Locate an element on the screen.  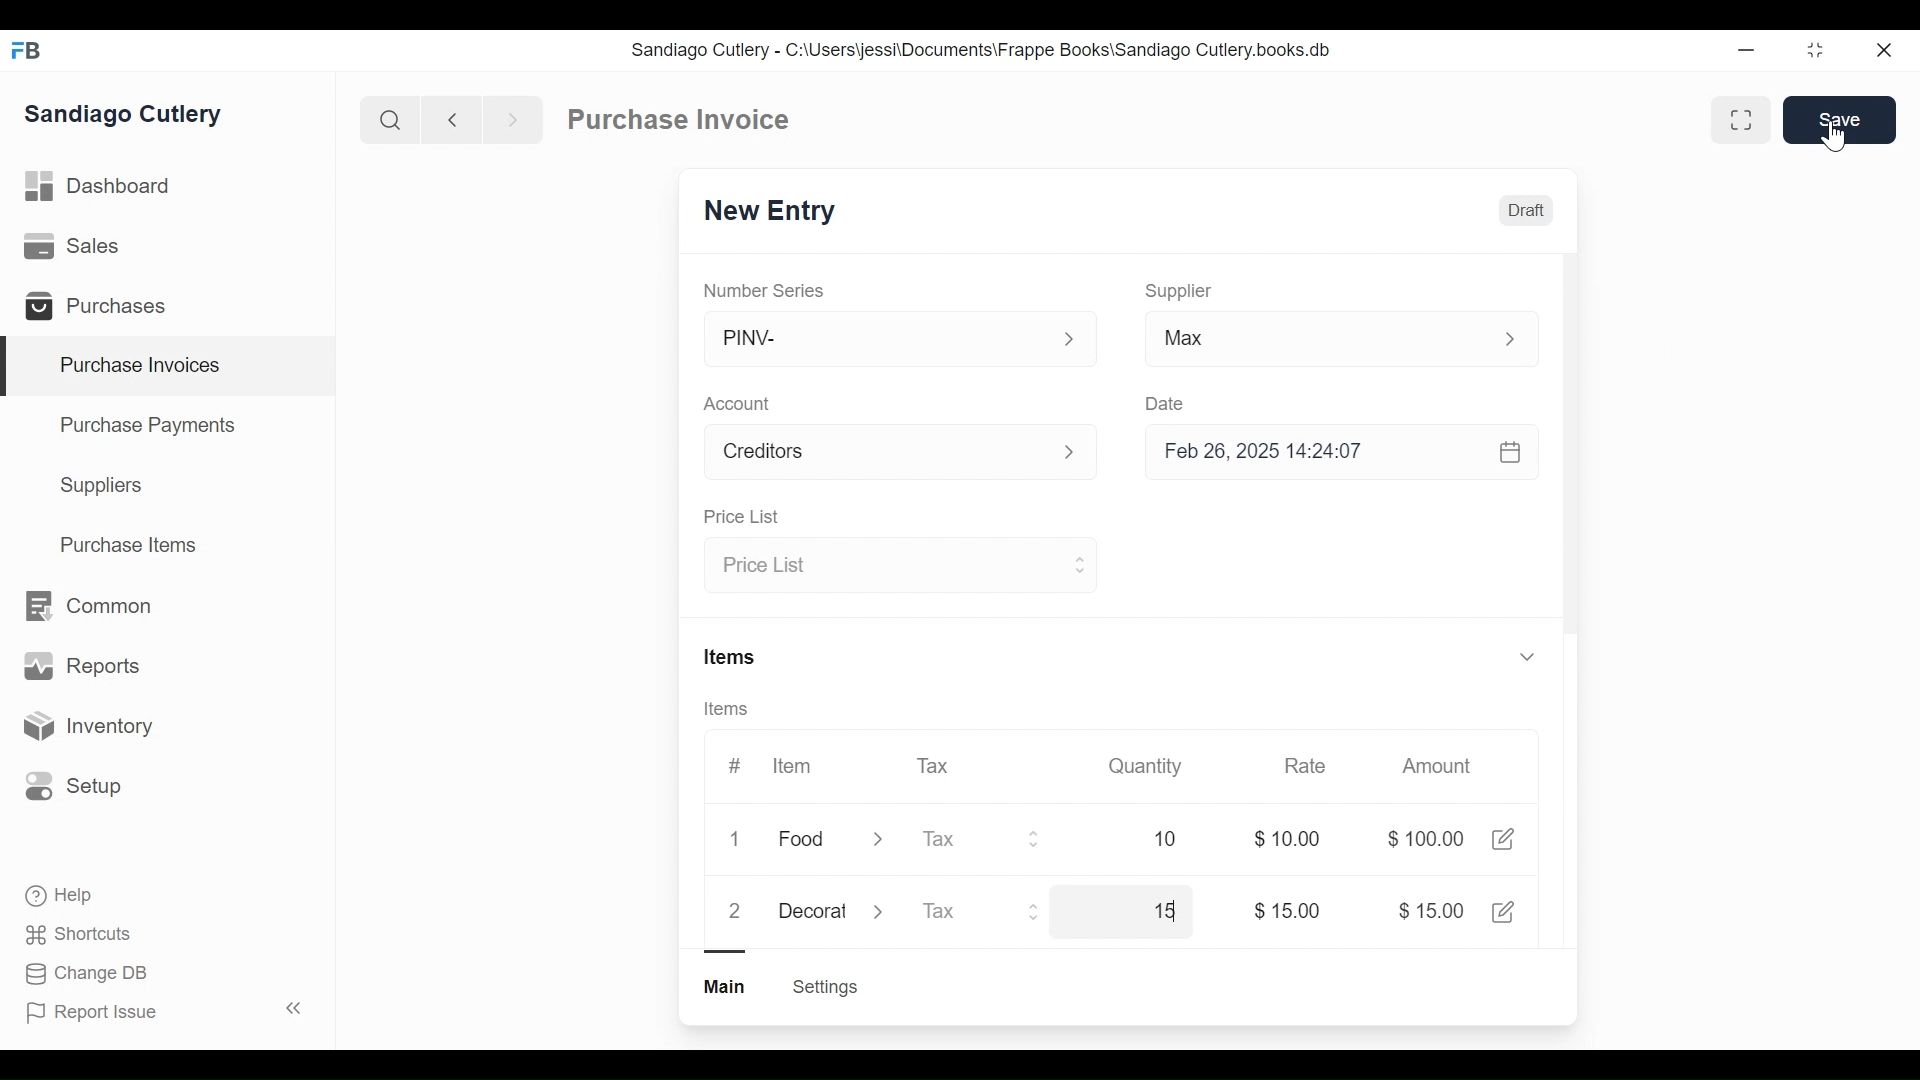
Quantity is located at coordinates (1143, 765).